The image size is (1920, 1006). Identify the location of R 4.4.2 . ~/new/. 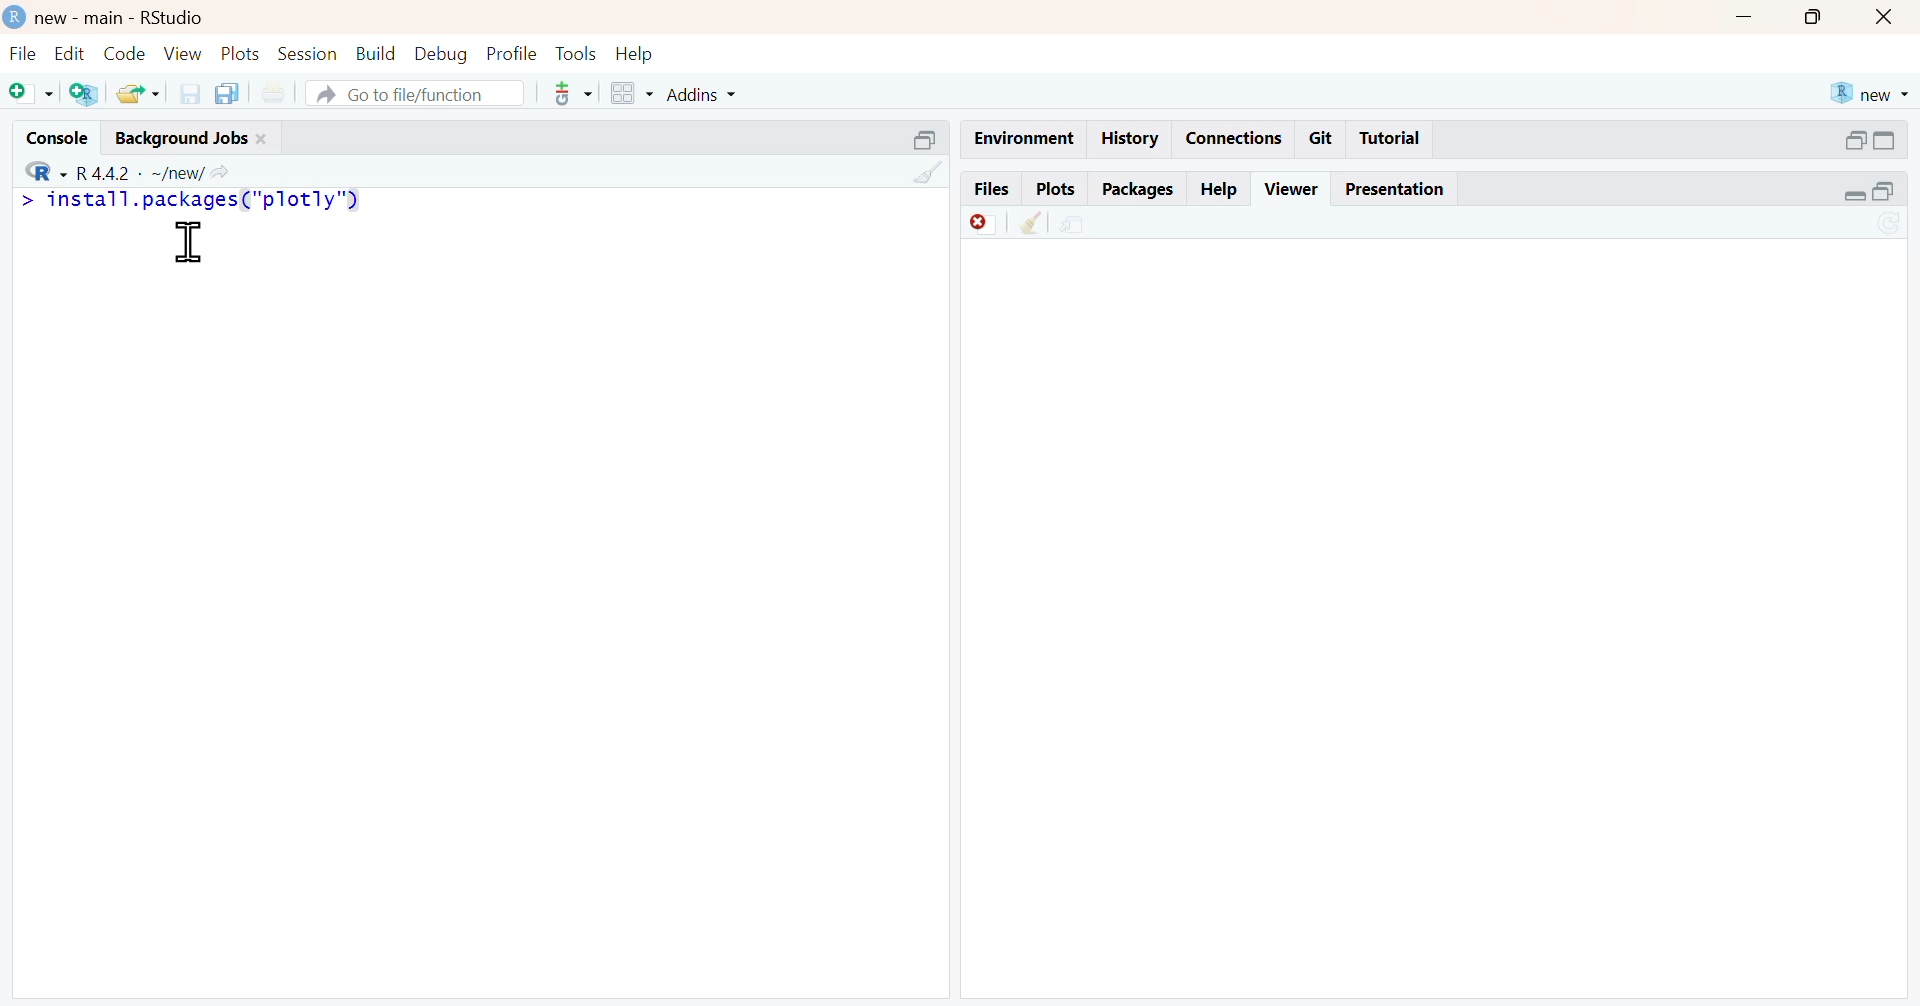
(141, 170).